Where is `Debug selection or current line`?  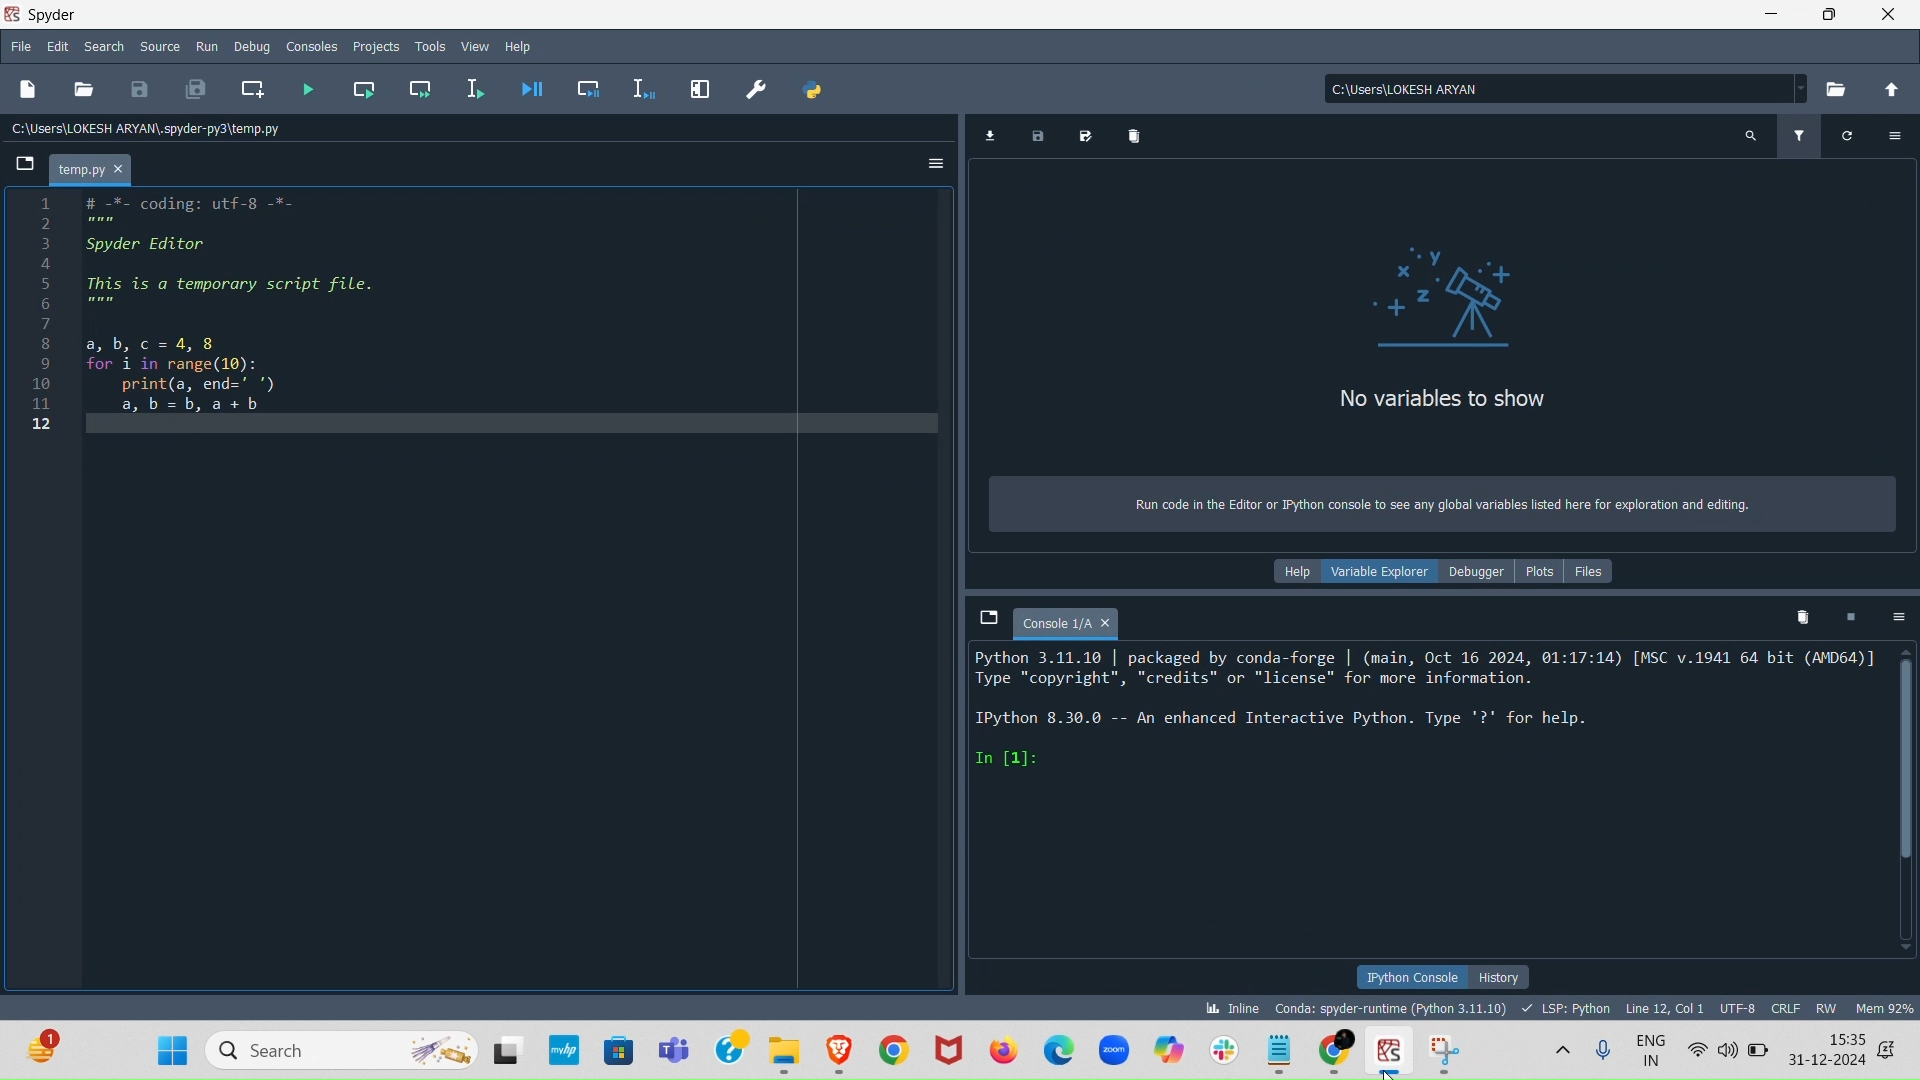
Debug selection or current line is located at coordinates (647, 84).